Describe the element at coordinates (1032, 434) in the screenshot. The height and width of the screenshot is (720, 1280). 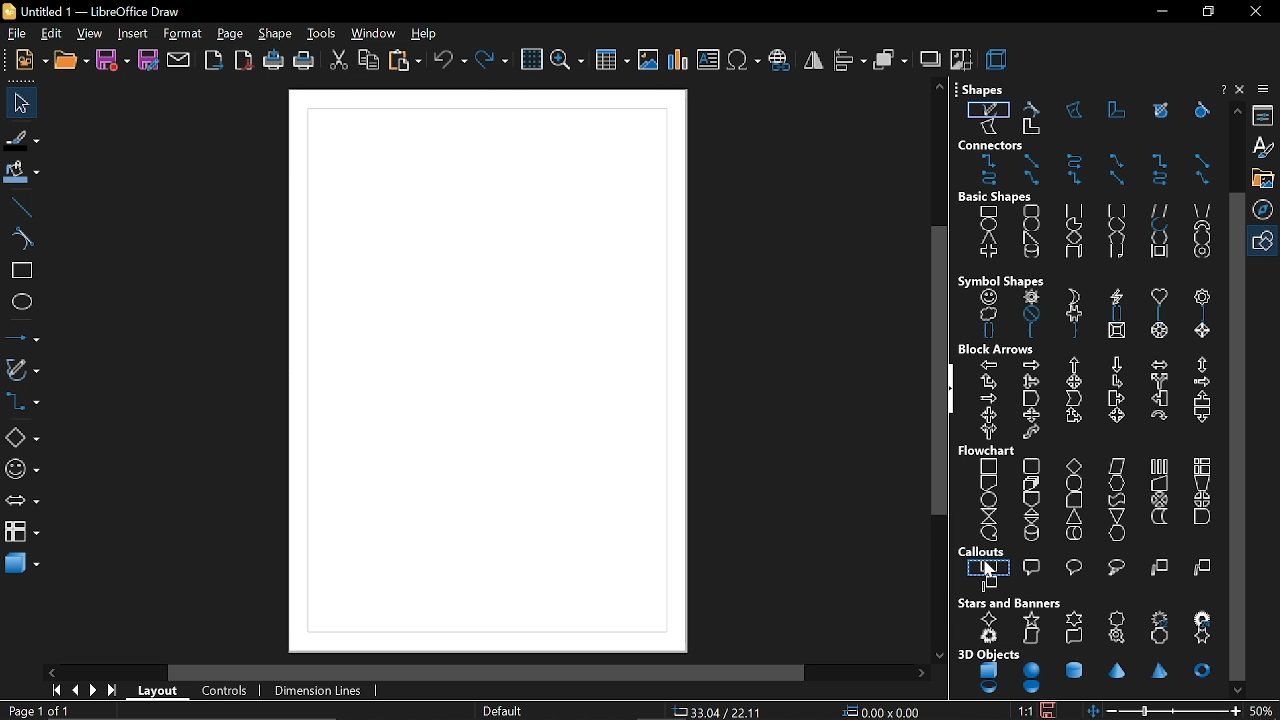
I see `s shaped arrow` at that location.